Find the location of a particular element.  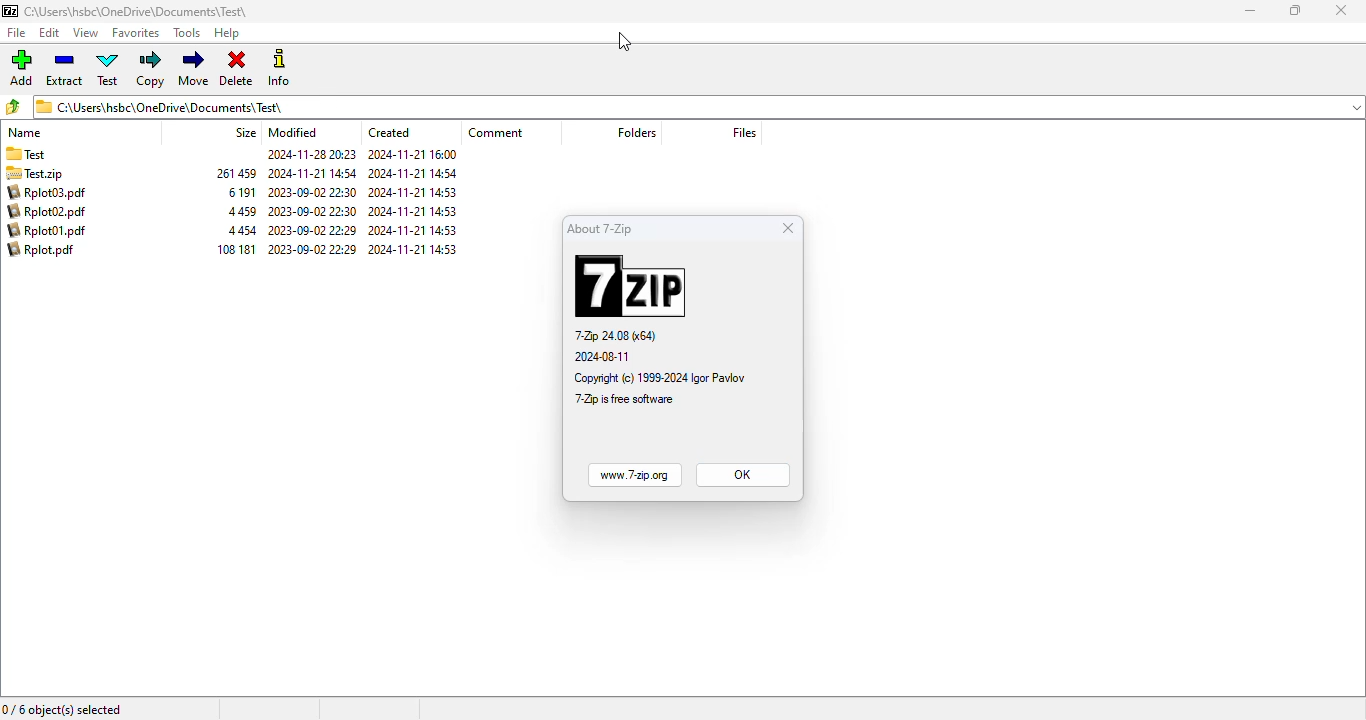

6 191 is located at coordinates (242, 192).